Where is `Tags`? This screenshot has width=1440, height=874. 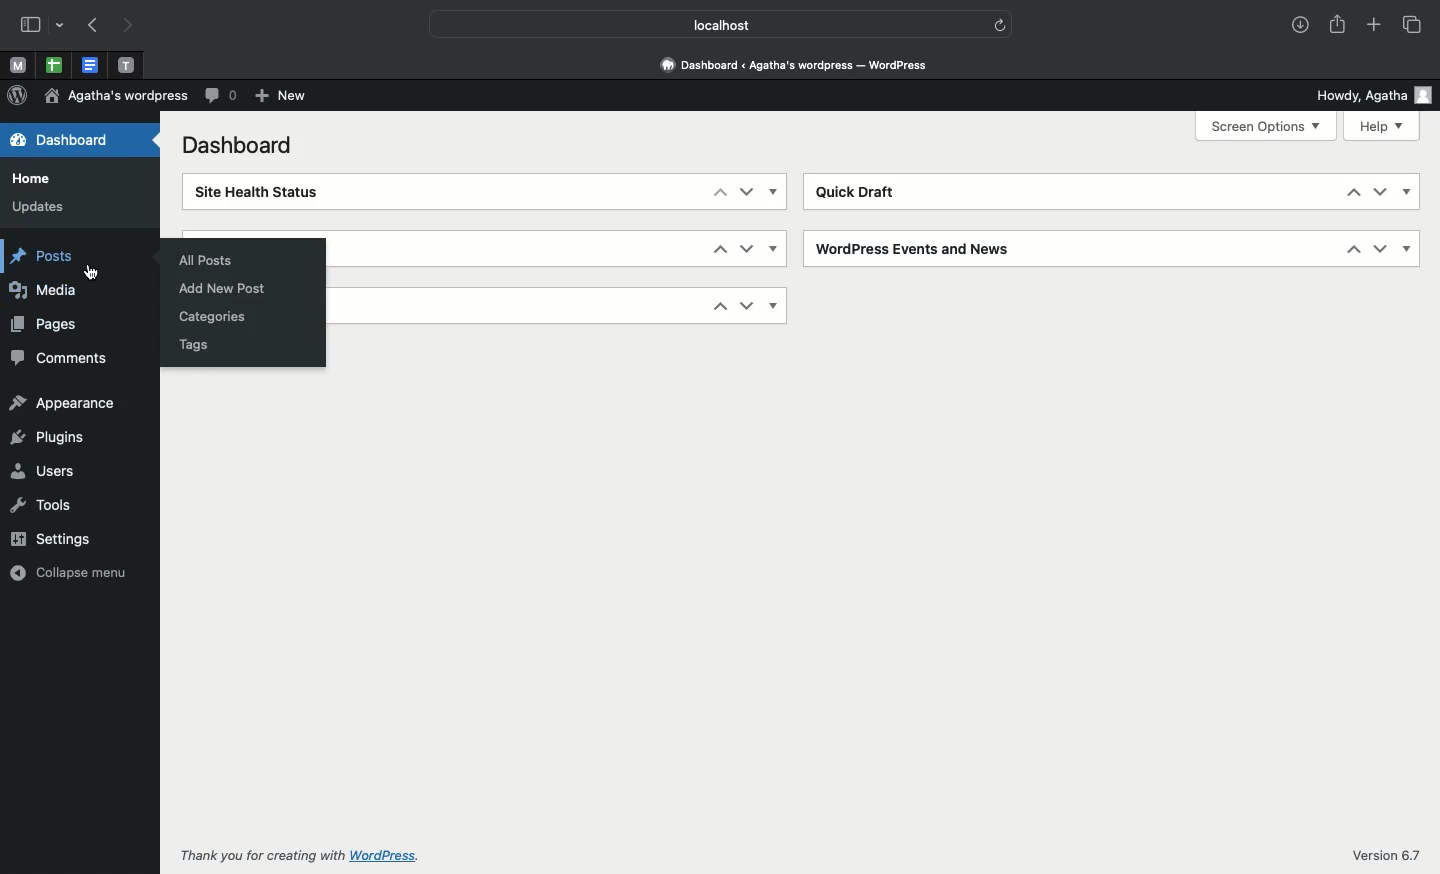 Tags is located at coordinates (194, 343).